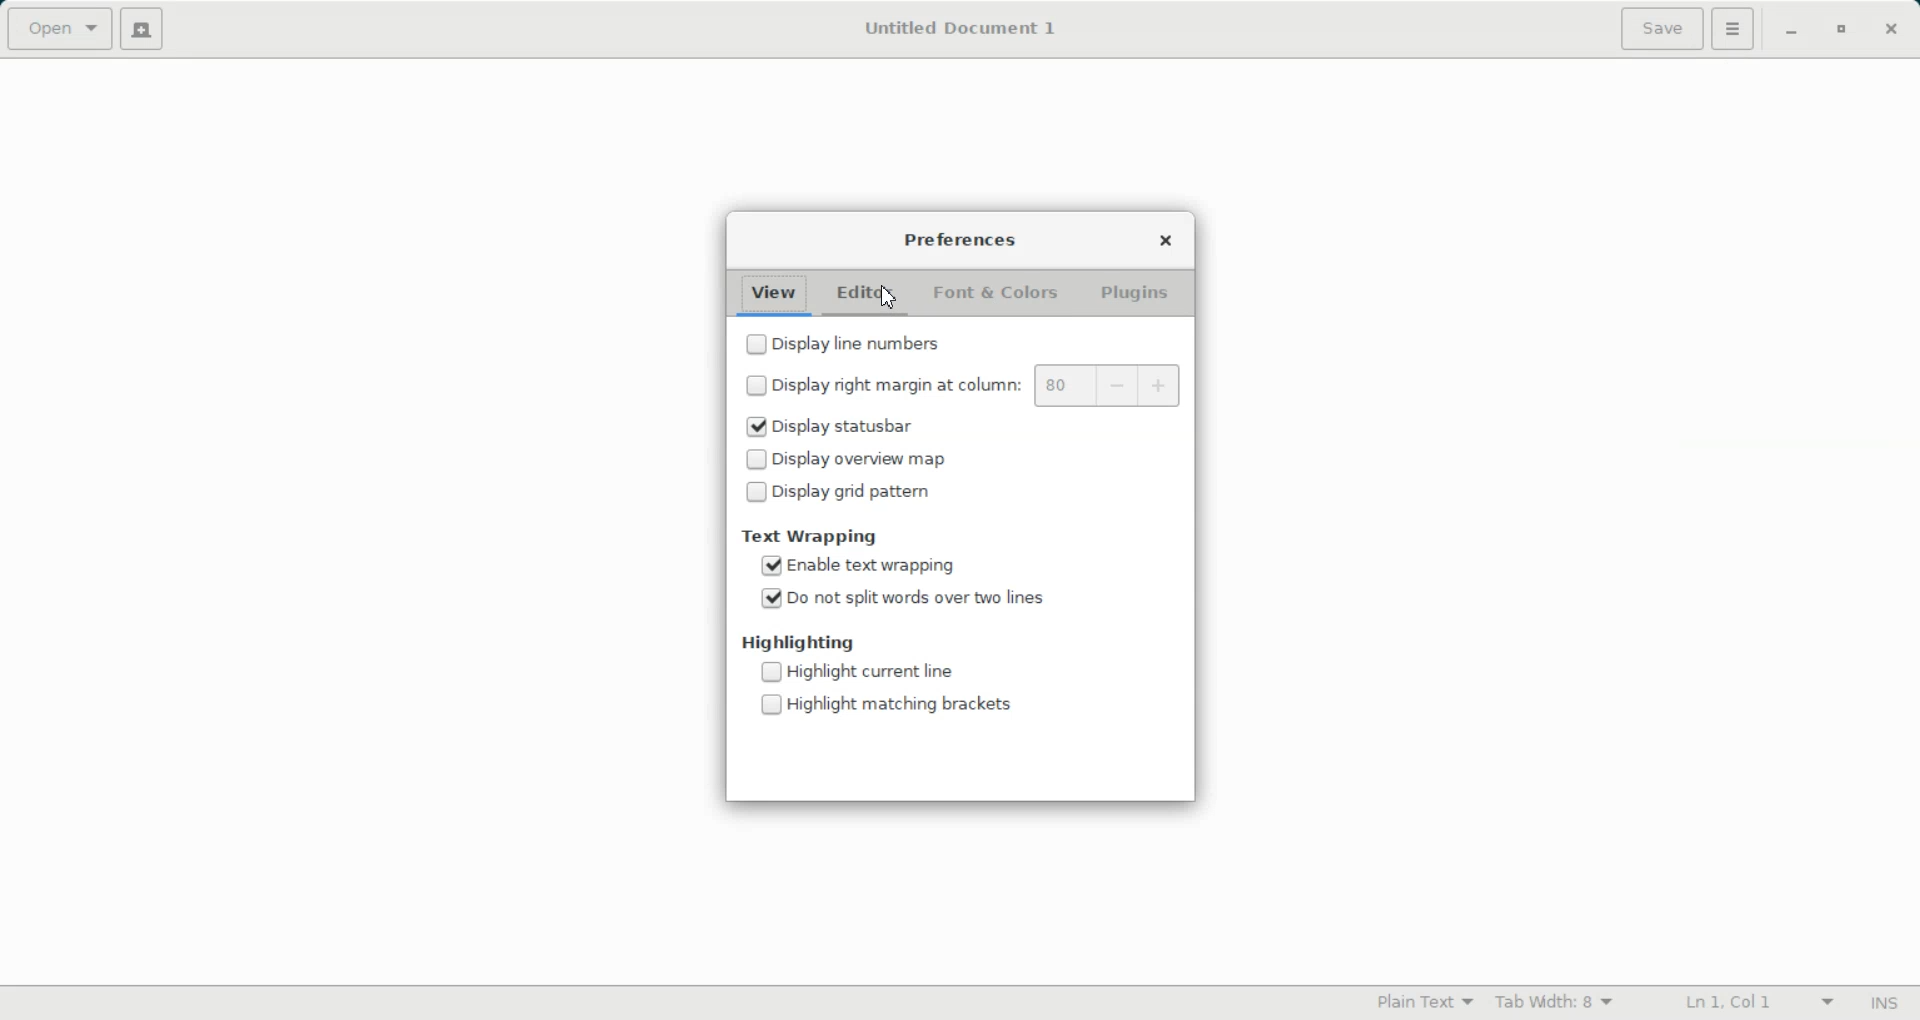  Describe the element at coordinates (865, 458) in the screenshot. I see `(un)check Display overview map` at that location.